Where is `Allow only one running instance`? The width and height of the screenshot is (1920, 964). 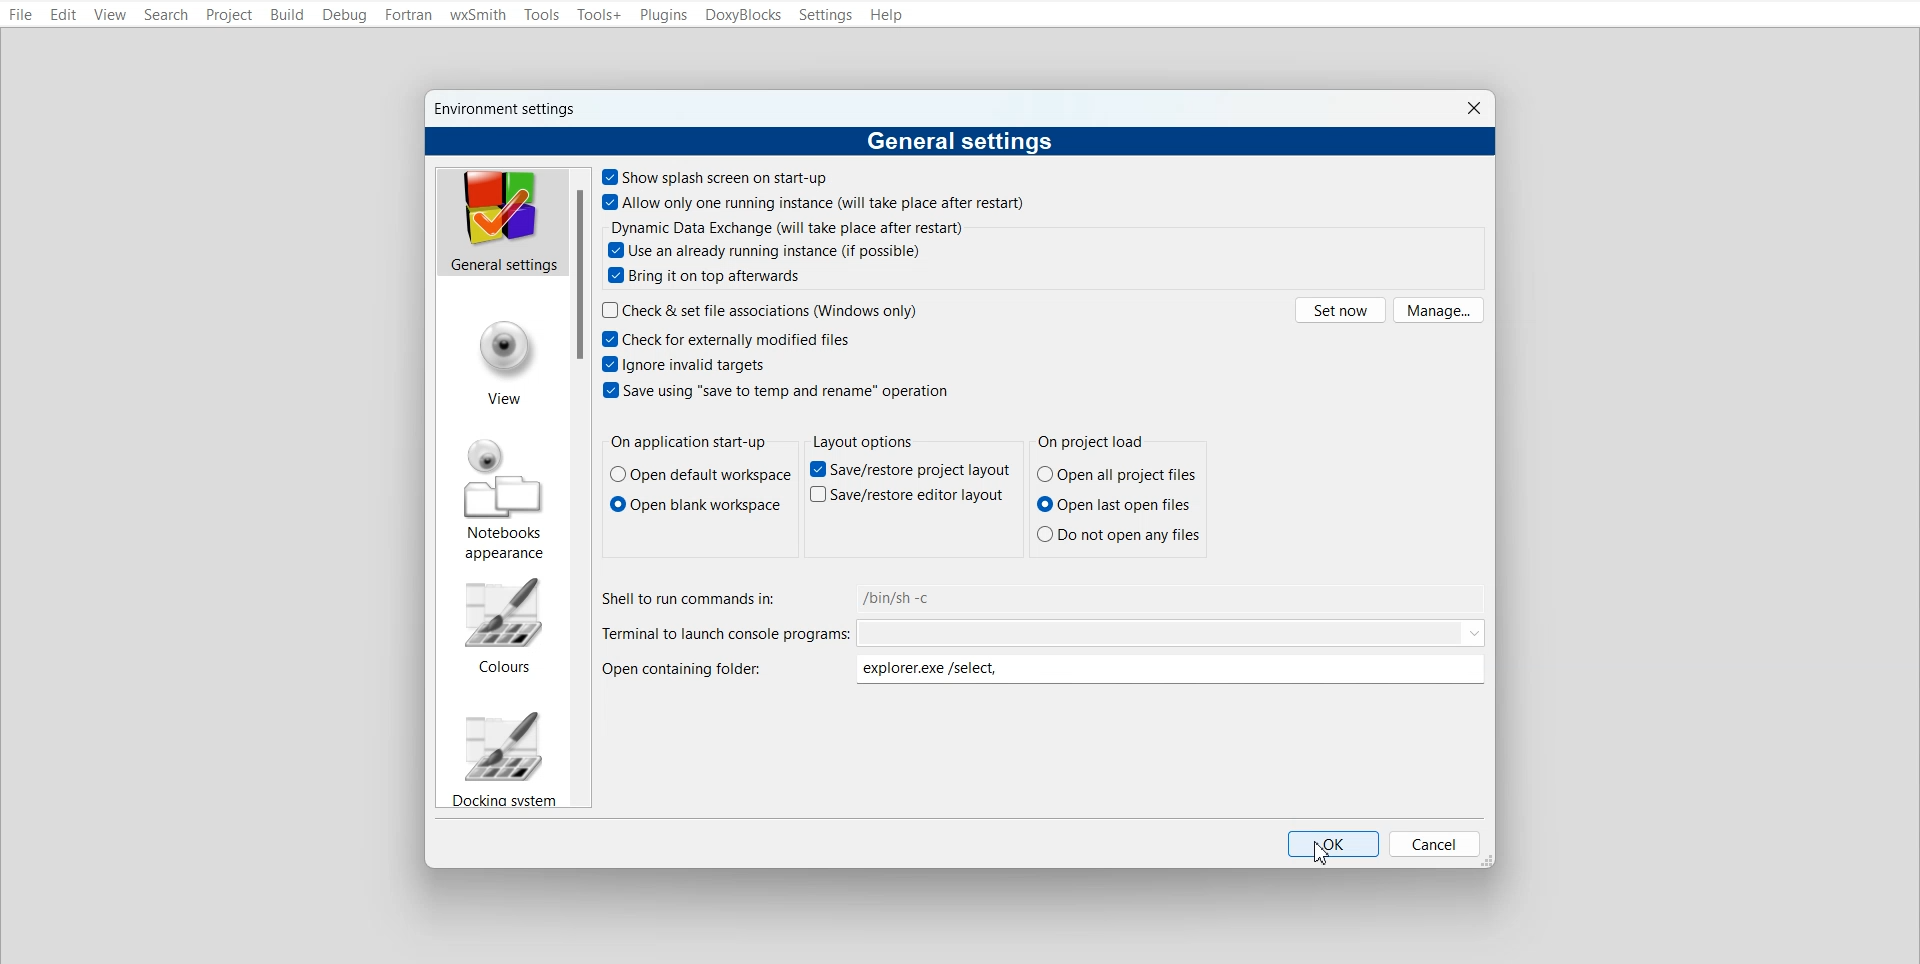
Allow only one running instance is located at coordinates (816, 202).